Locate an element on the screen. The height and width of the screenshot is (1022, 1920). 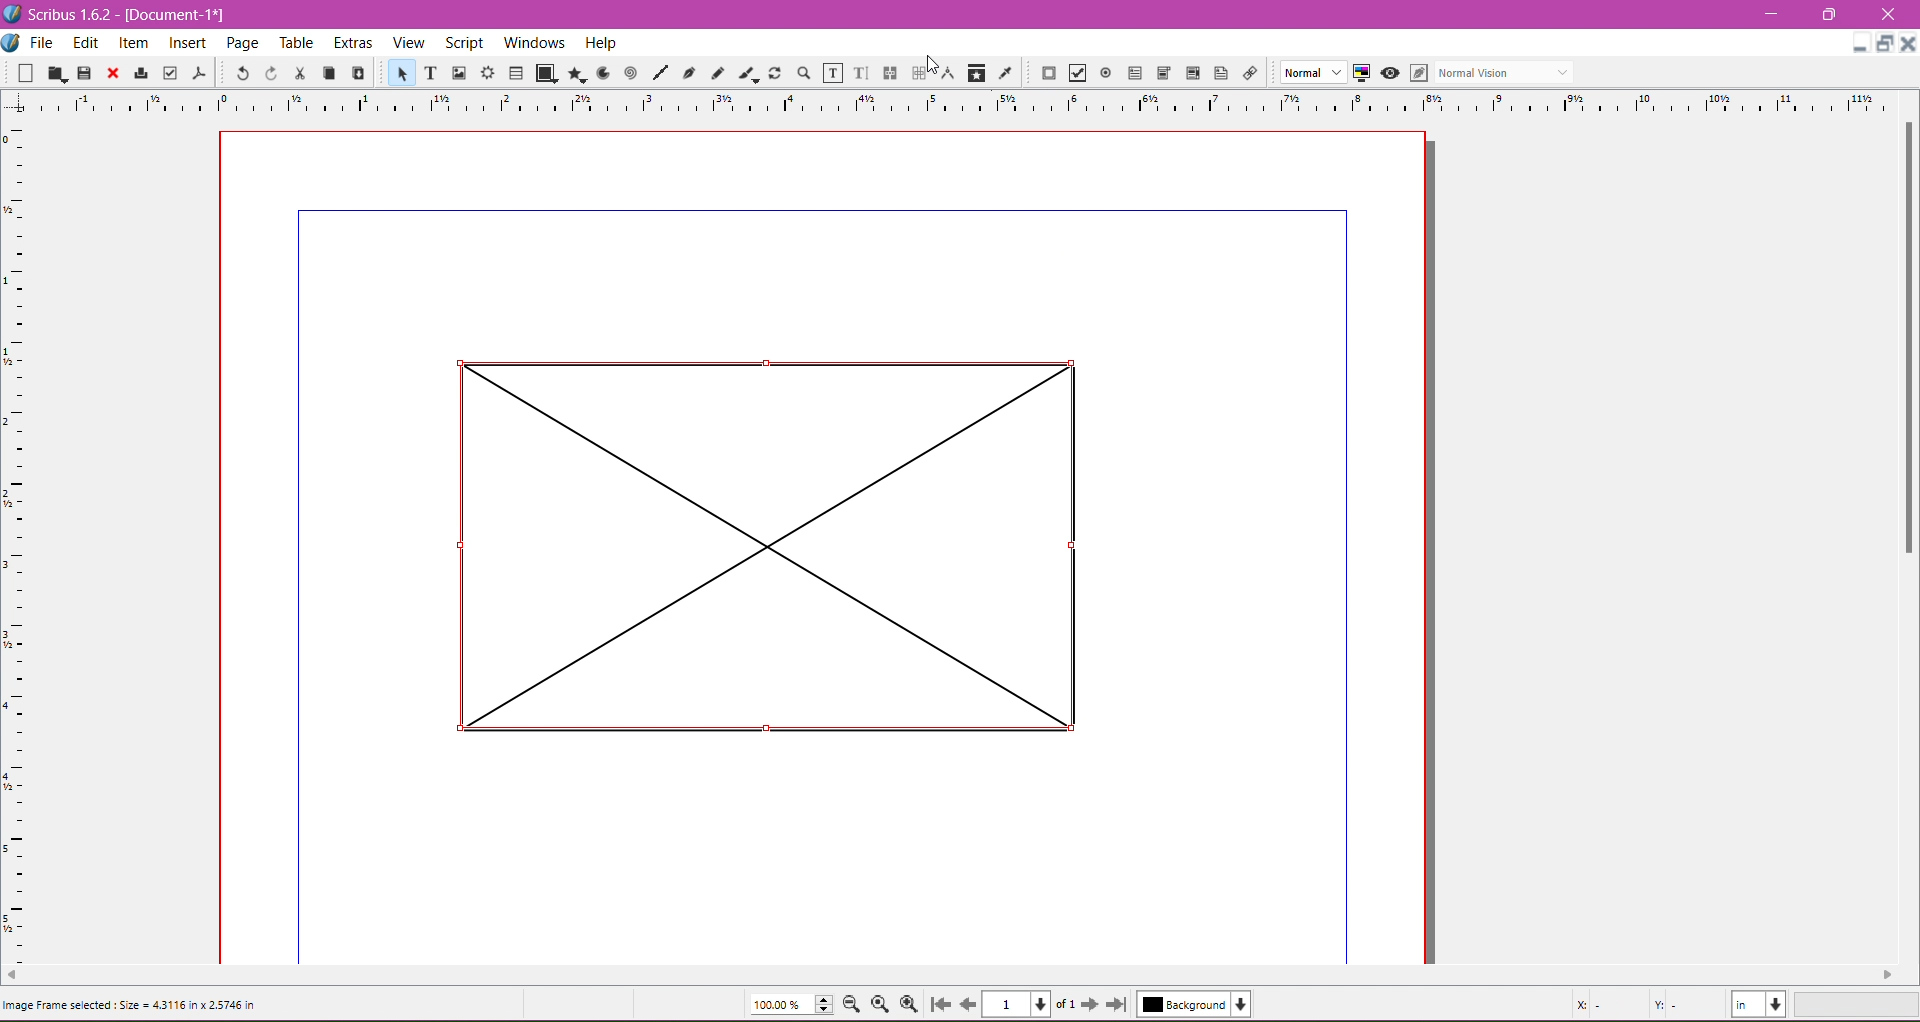
Rotate Item is located at coordinates (774, 73).